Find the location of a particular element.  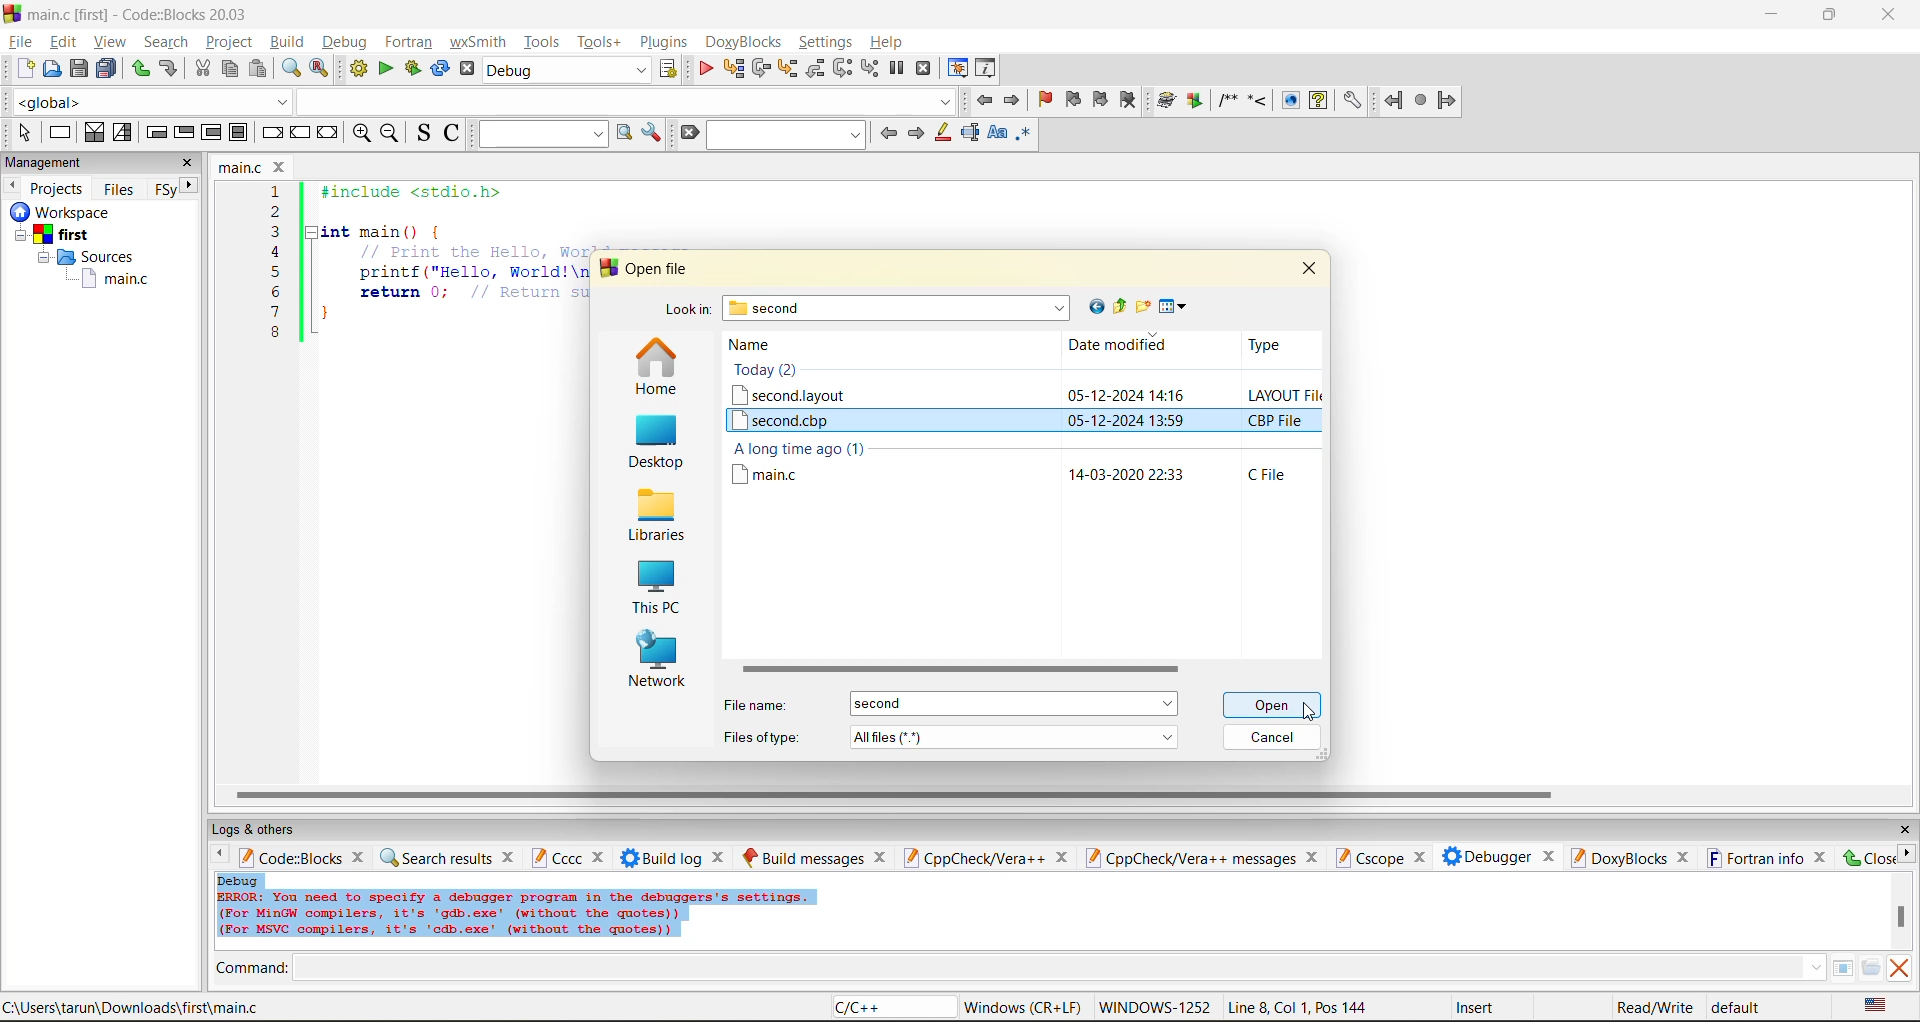

default is located at coordinates (1738, 1006).